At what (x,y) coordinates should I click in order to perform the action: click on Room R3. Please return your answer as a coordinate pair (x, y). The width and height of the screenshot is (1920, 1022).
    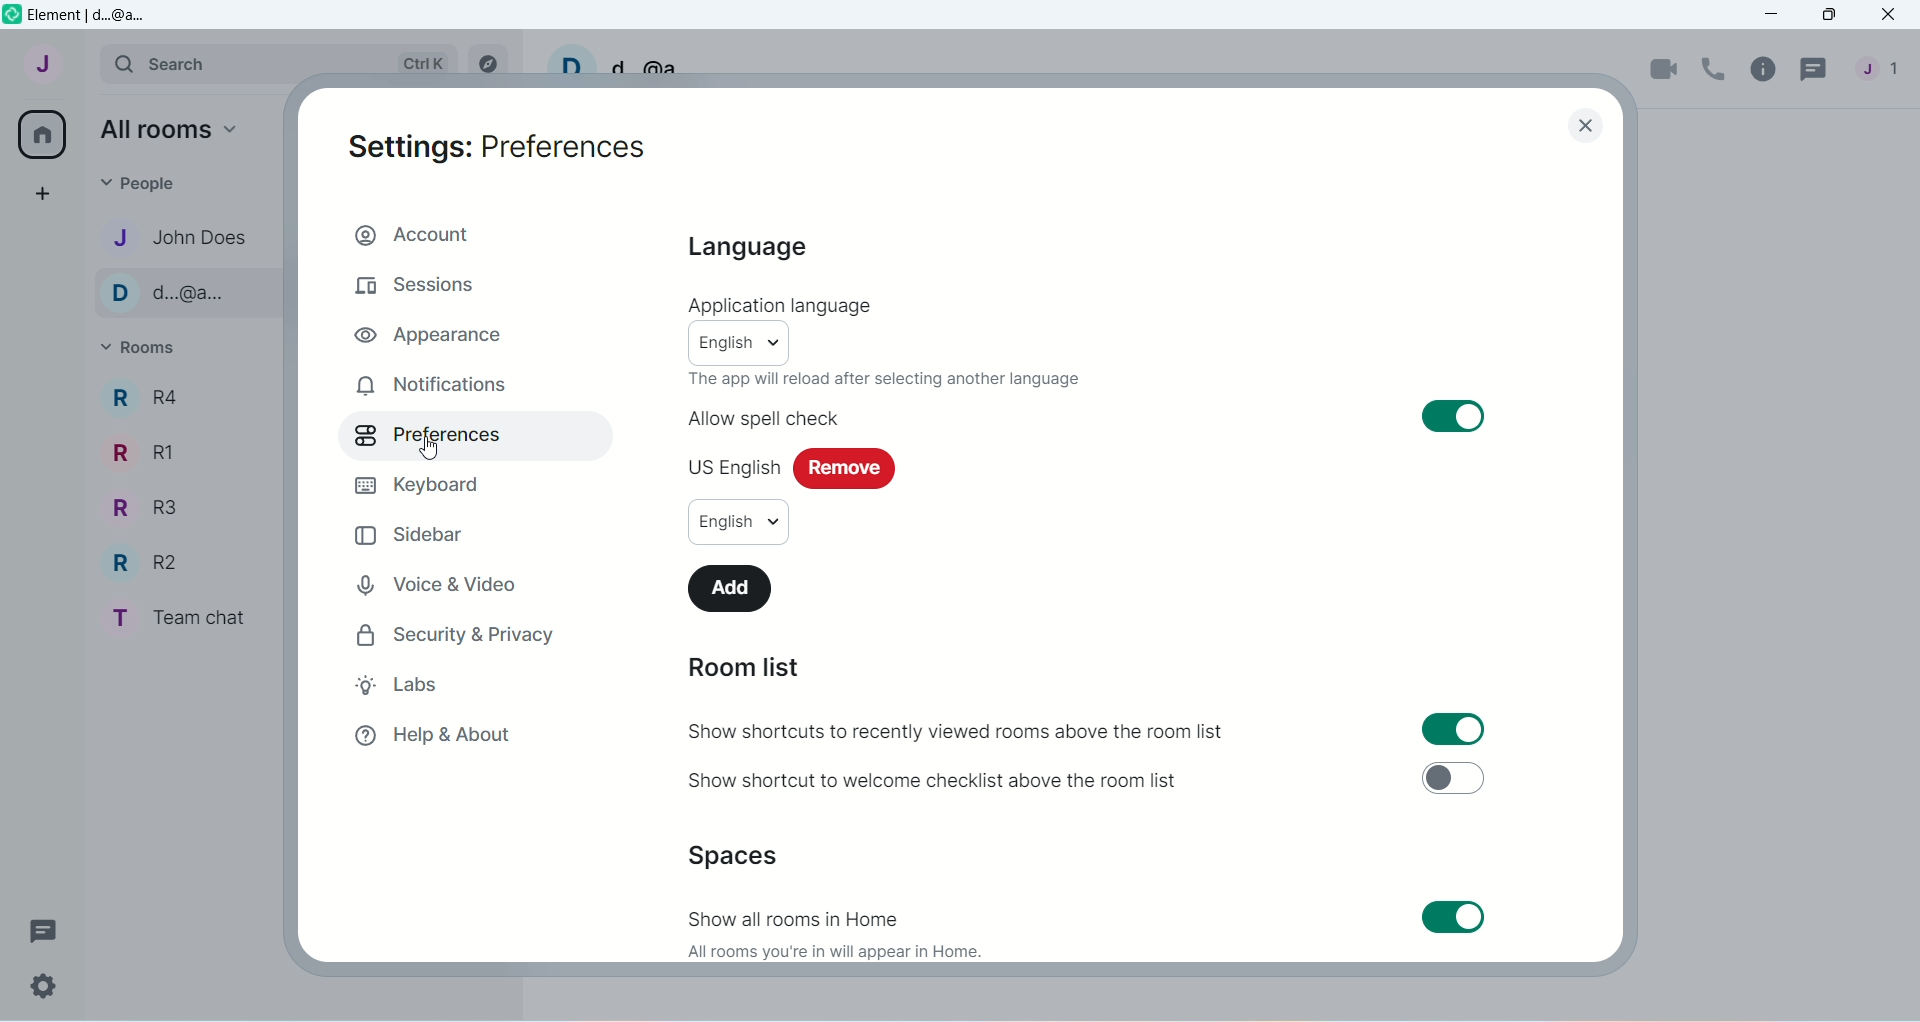
    Looking at the image, I should click on (139, 506).